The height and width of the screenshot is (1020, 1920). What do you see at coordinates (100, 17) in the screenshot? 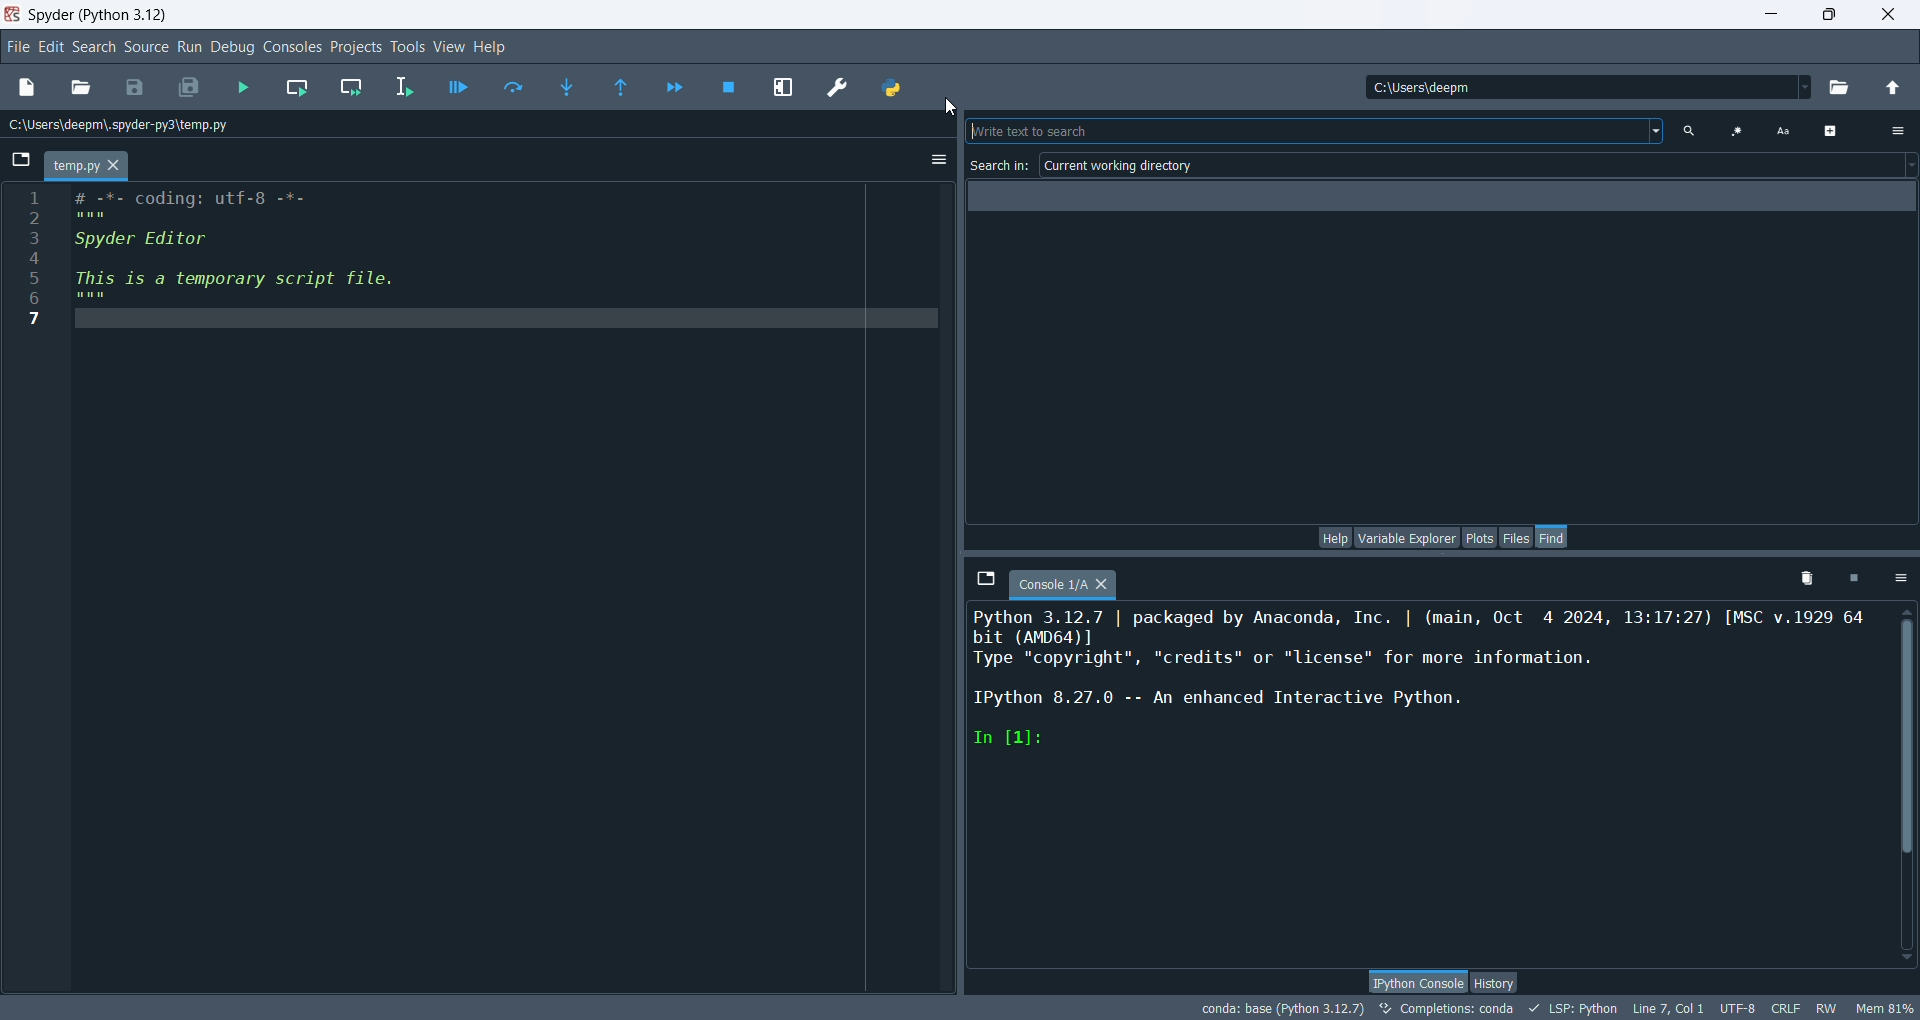
I see `spyder` at bounding box center [100, 17].